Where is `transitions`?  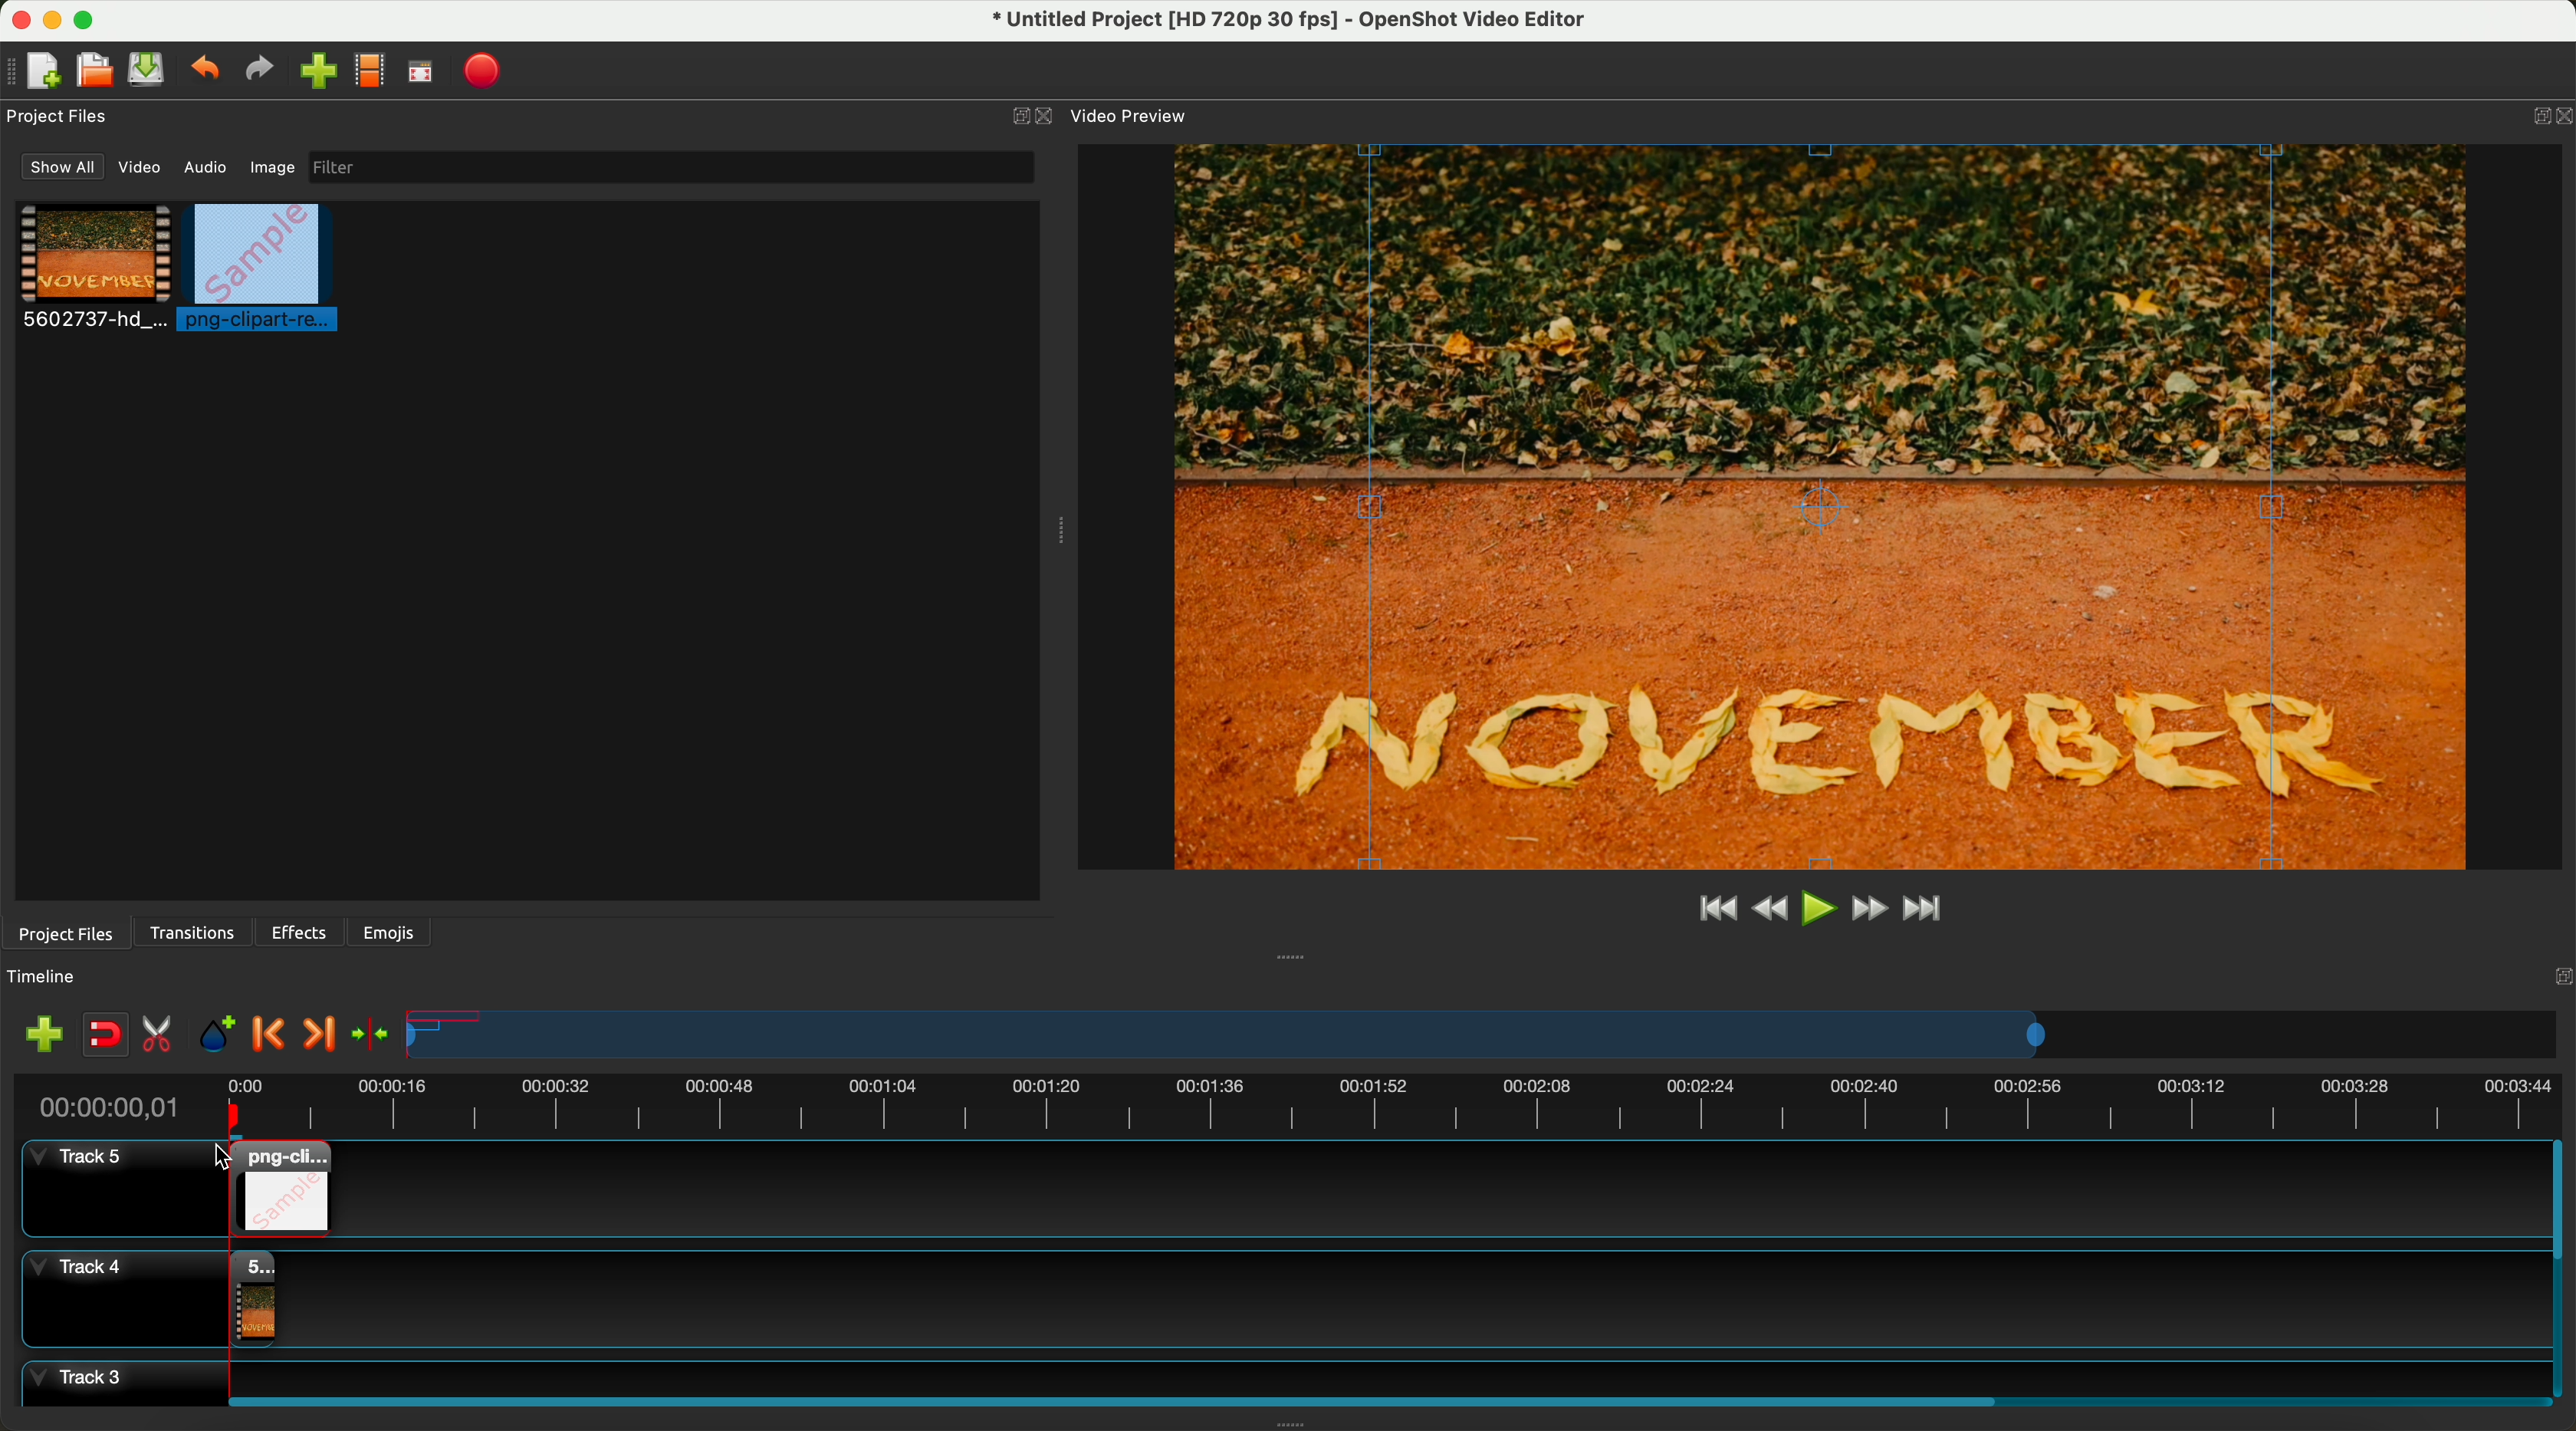 transitions is located at coordinates (195, 933).